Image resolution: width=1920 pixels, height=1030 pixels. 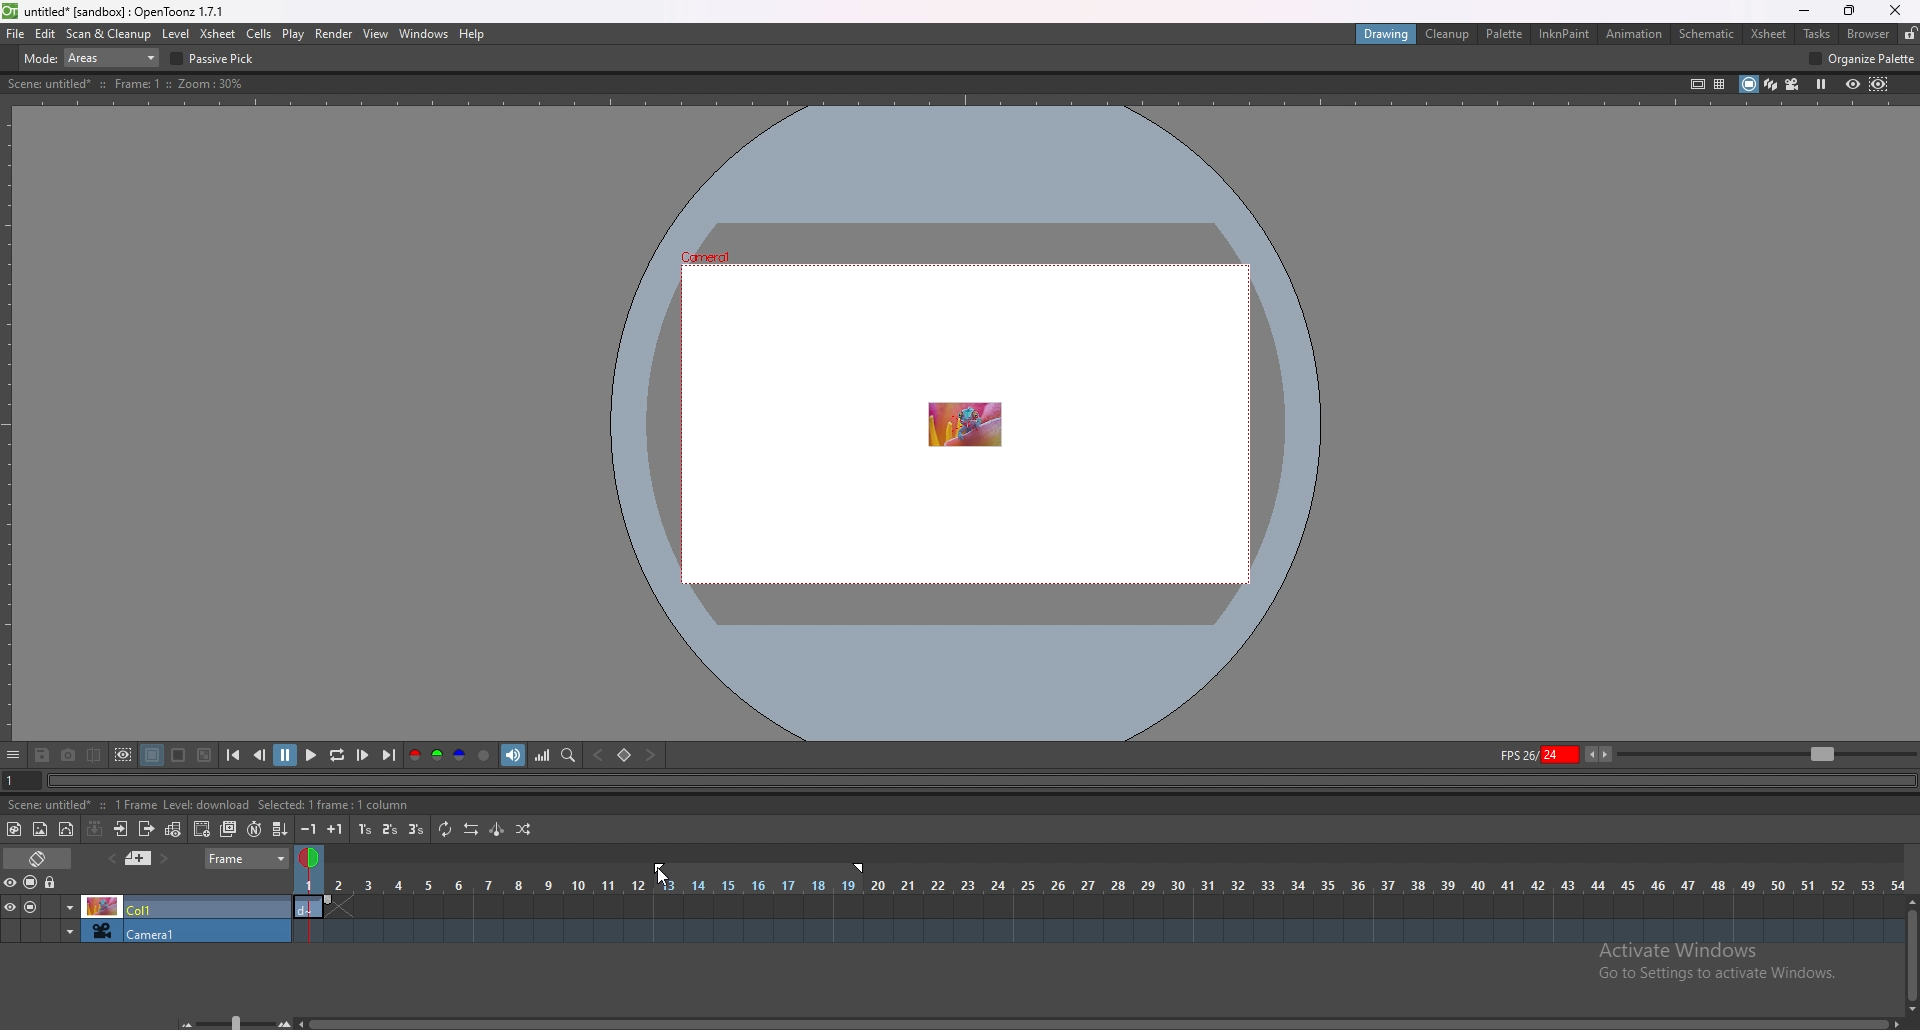 I want to click on pause, so click(x=287, y=753).